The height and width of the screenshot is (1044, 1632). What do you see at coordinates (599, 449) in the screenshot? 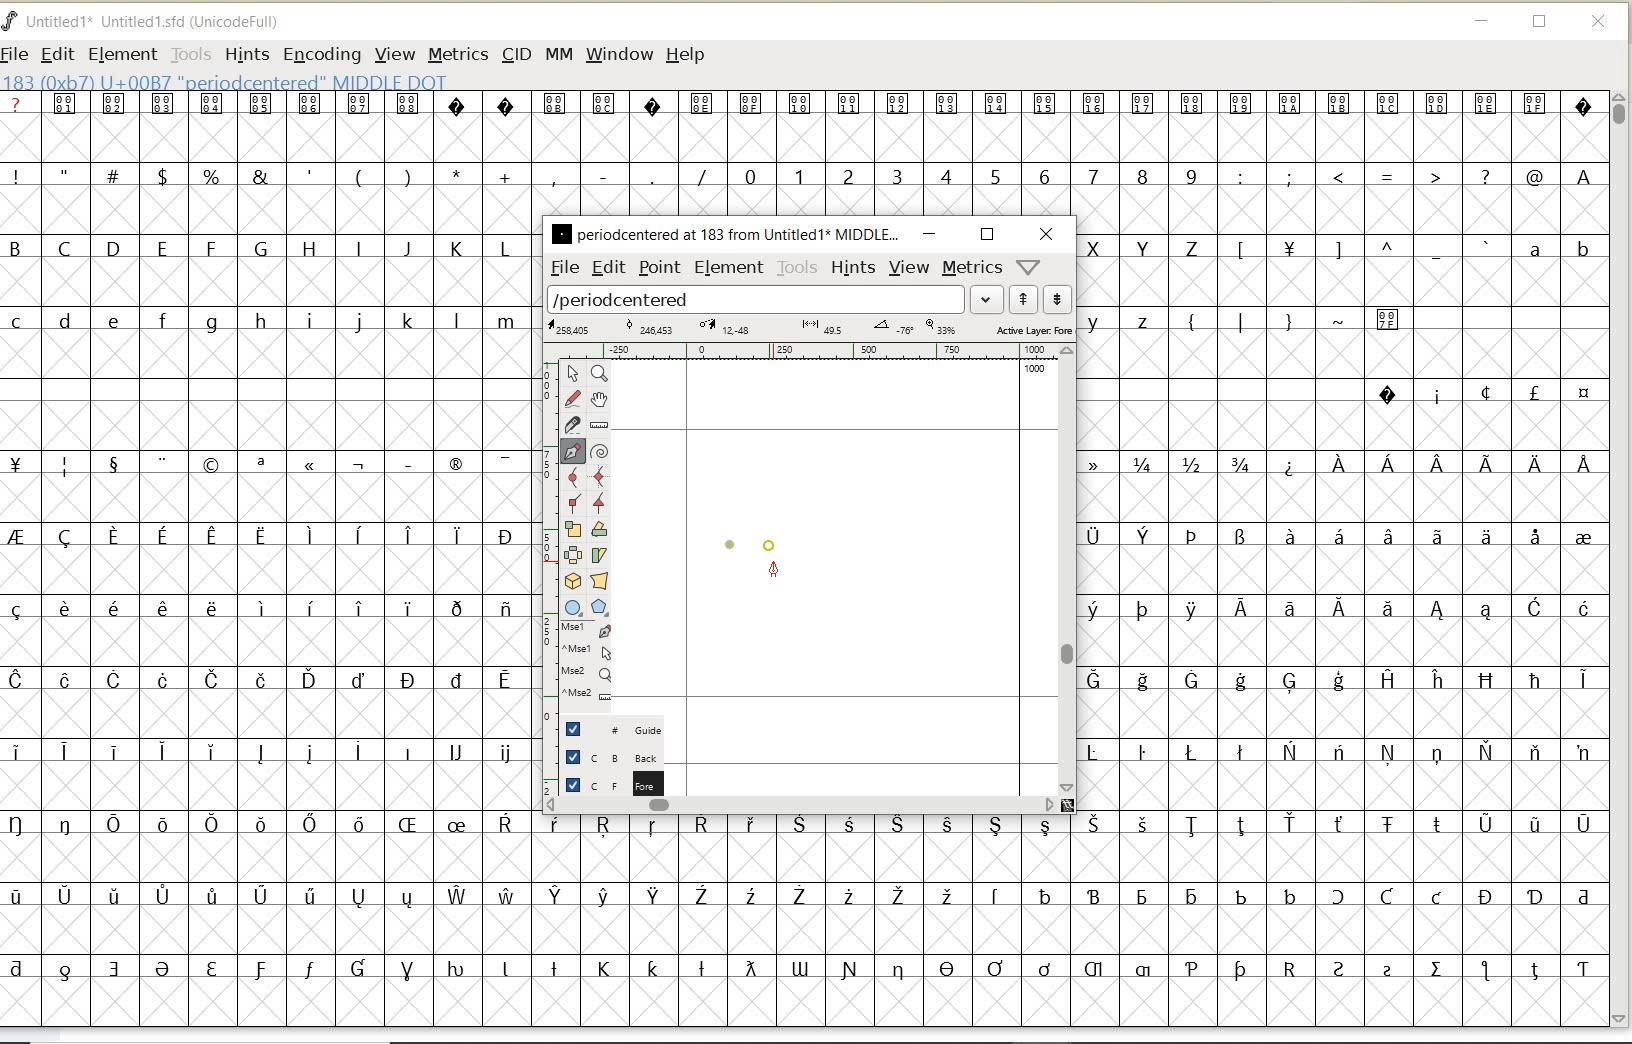
I see `change whether spiro is active or not` at bounding box center [599, 449].